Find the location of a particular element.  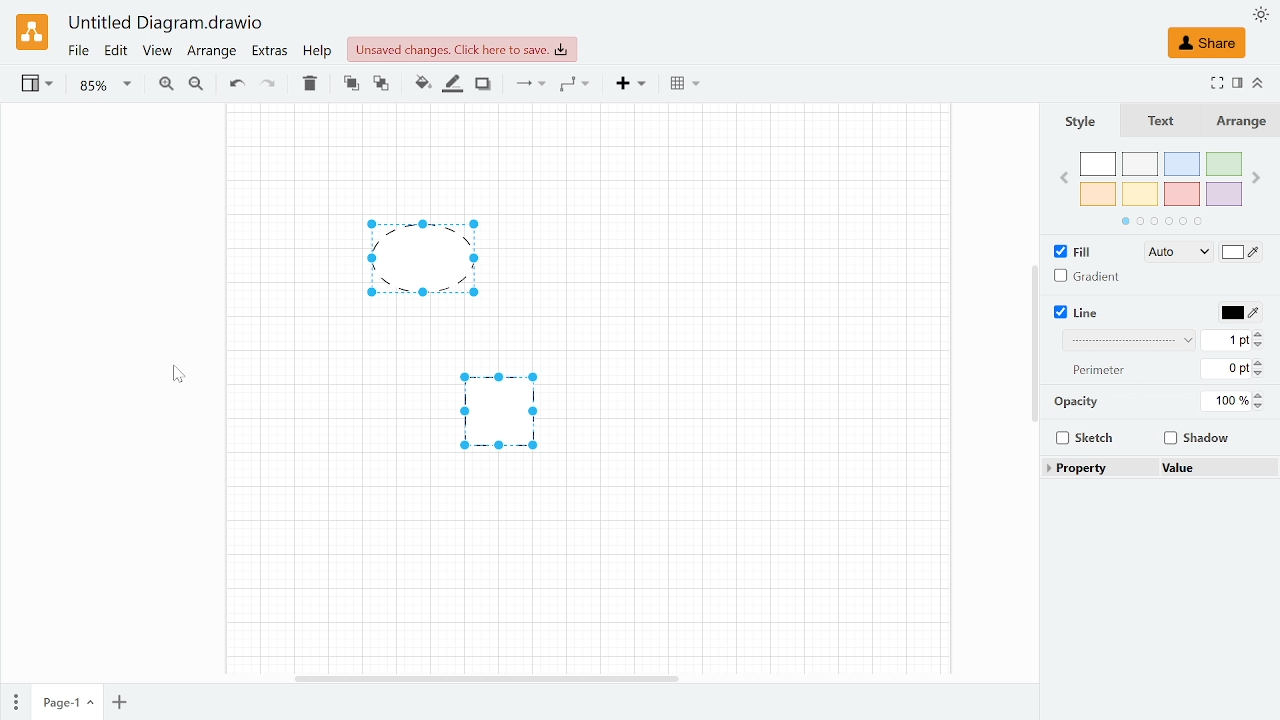

Increase width is located at coordinates (1264, 334).